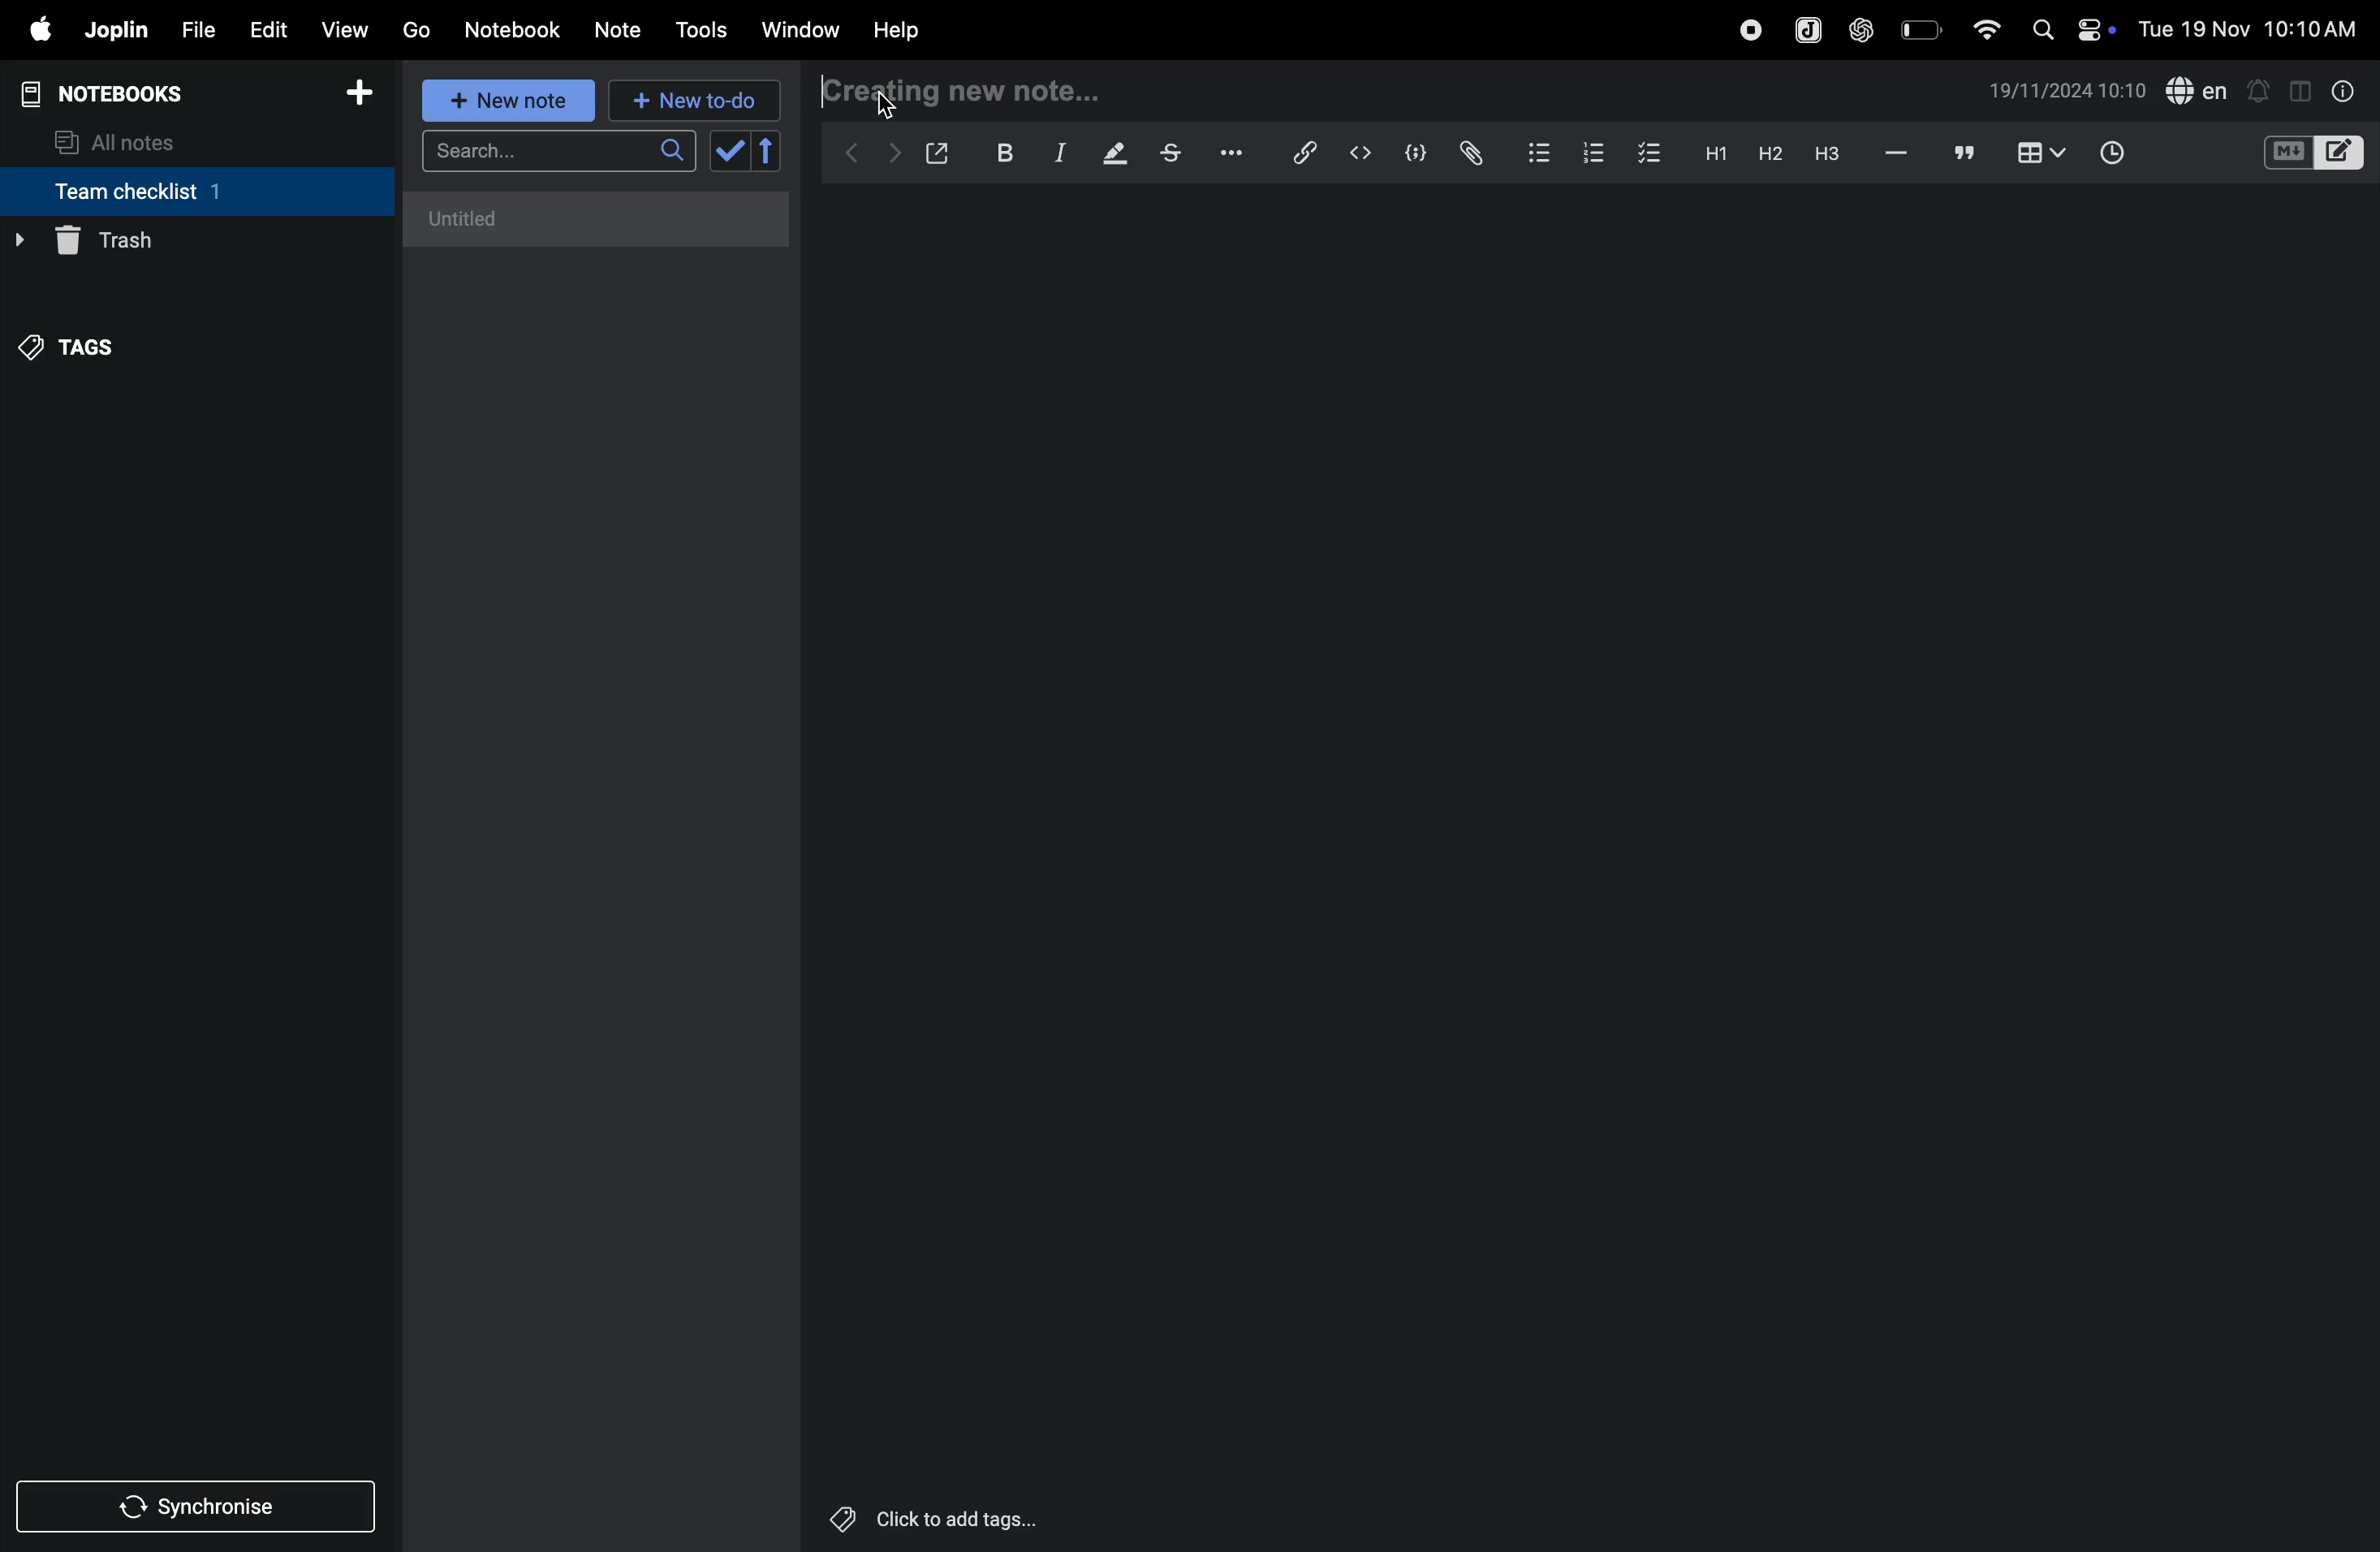  Describe the element at coordinates (2339, 90) in the screenshot. I see `info` at that location.